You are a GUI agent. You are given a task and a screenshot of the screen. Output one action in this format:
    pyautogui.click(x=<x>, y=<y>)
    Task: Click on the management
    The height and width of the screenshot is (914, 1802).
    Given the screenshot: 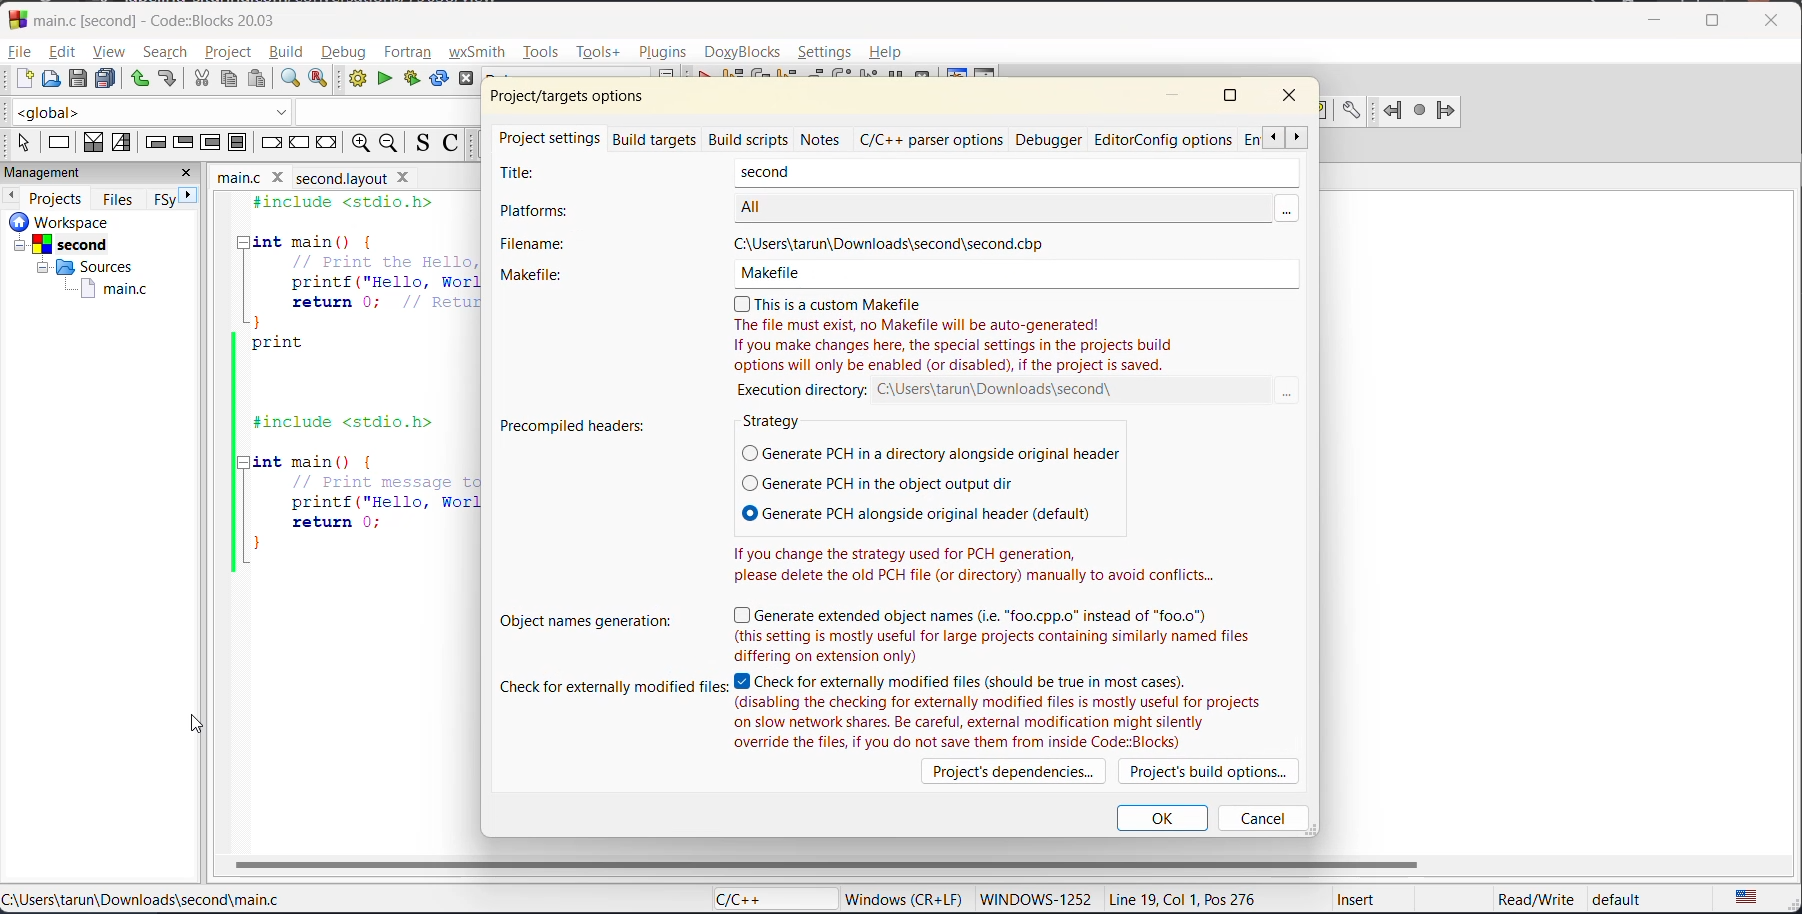 What is the action you would take?
    pyautogui.click(x=78, y=172)
    